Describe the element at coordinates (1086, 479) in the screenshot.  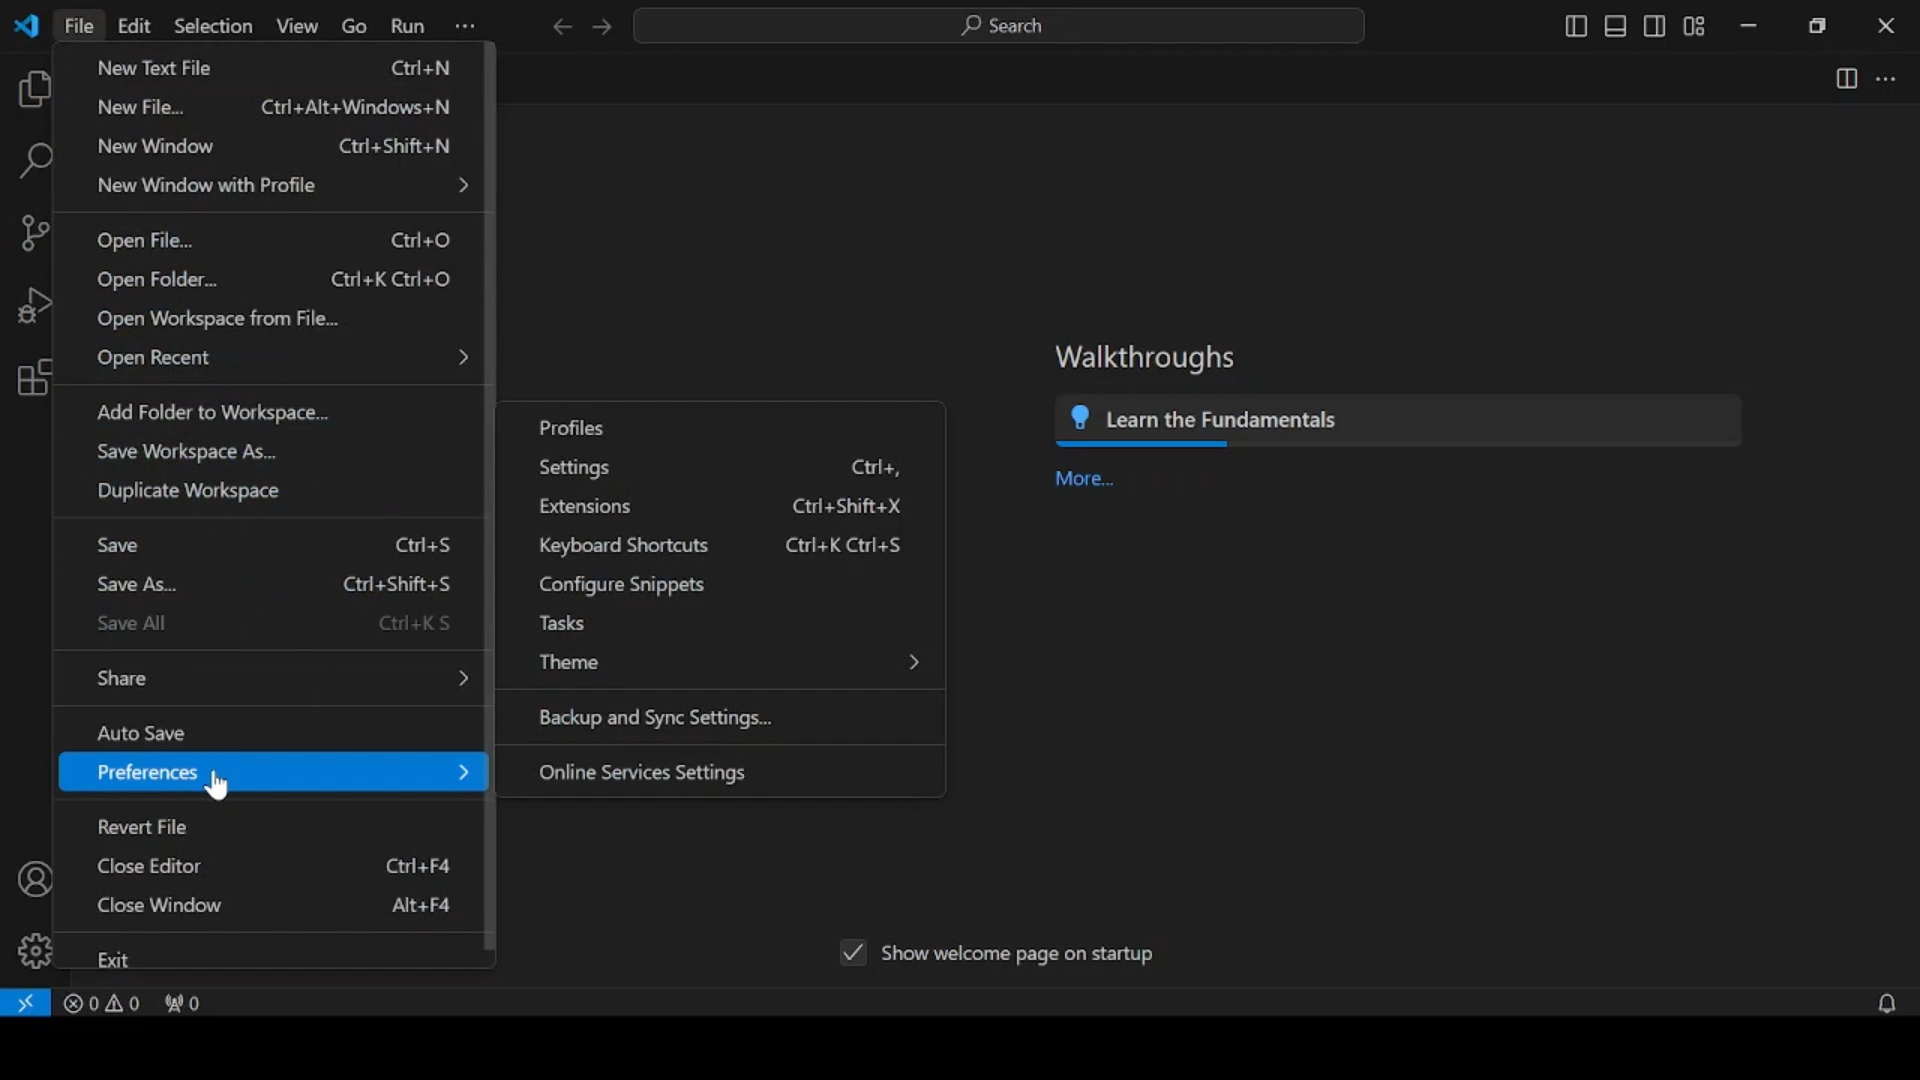
I see `more` at that location.